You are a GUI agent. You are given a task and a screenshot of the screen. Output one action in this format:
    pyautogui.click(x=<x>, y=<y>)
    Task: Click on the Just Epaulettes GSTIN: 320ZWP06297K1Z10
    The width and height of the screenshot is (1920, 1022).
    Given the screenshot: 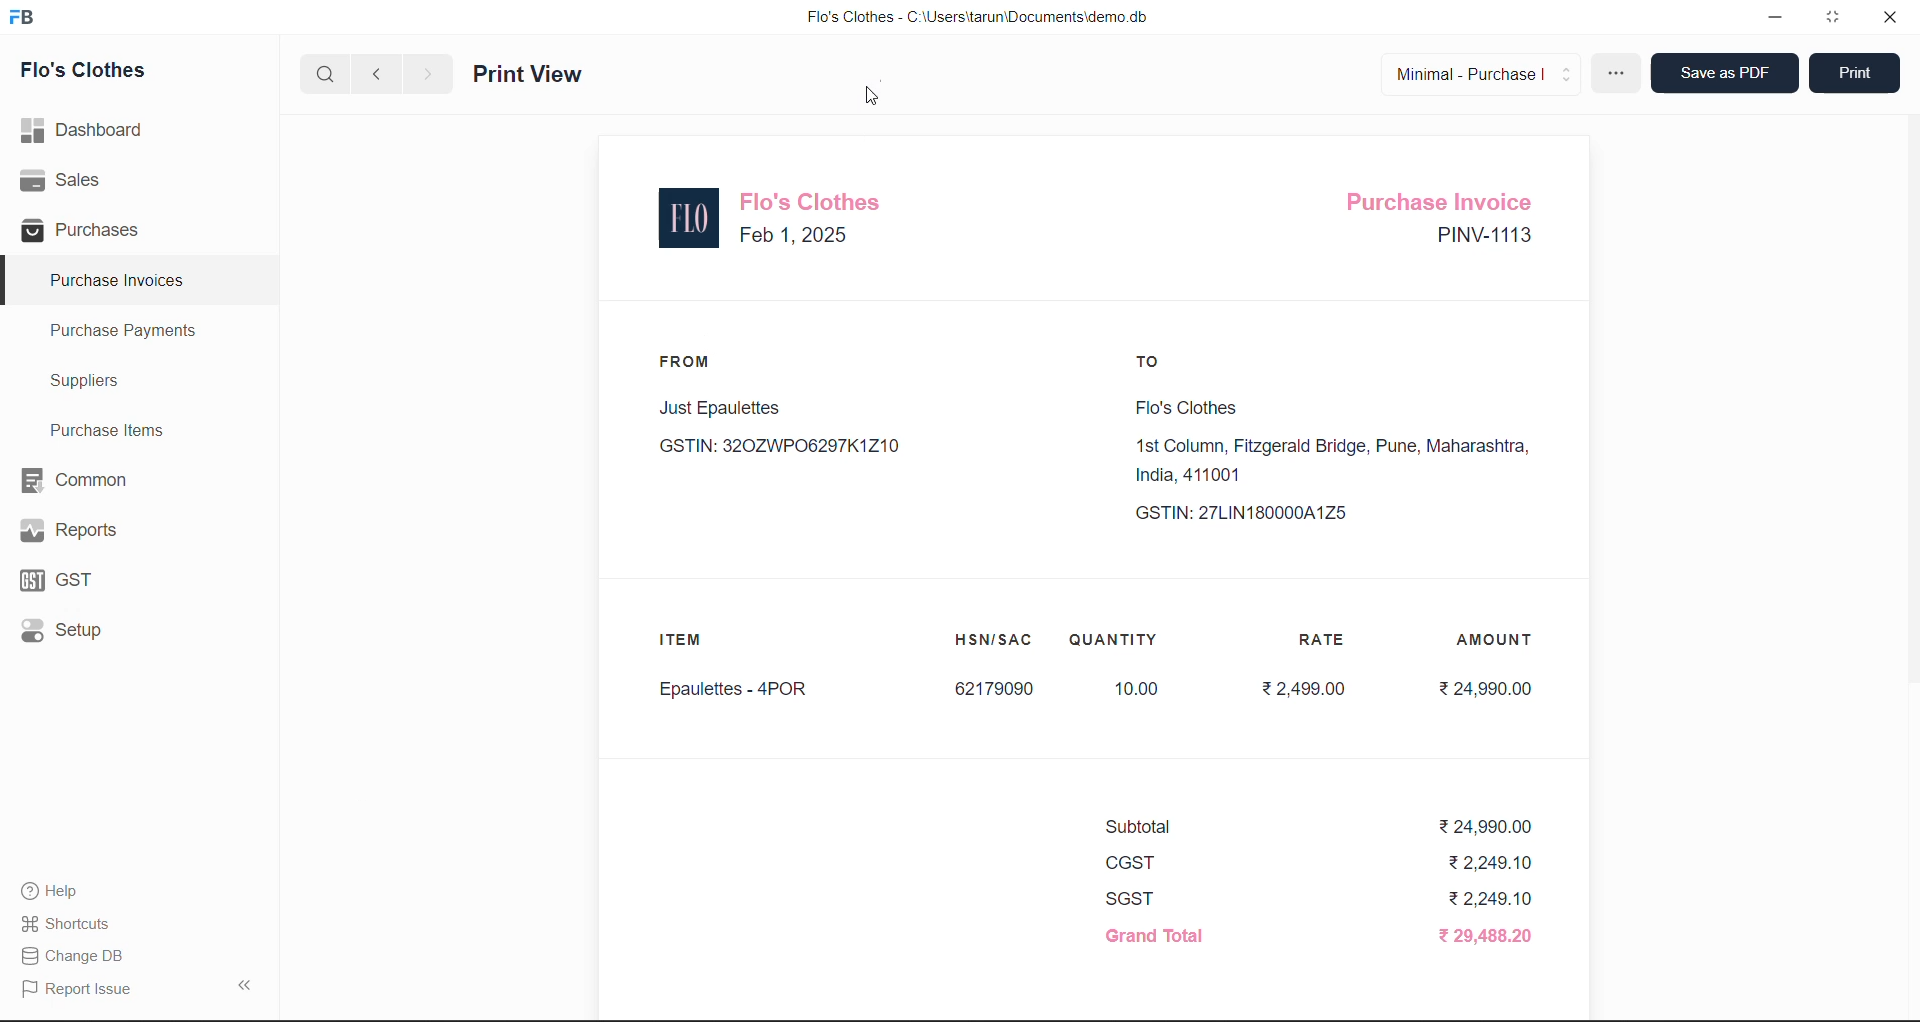 What is the action you would take?
    pyautogui.click(x=785, y=431)
    